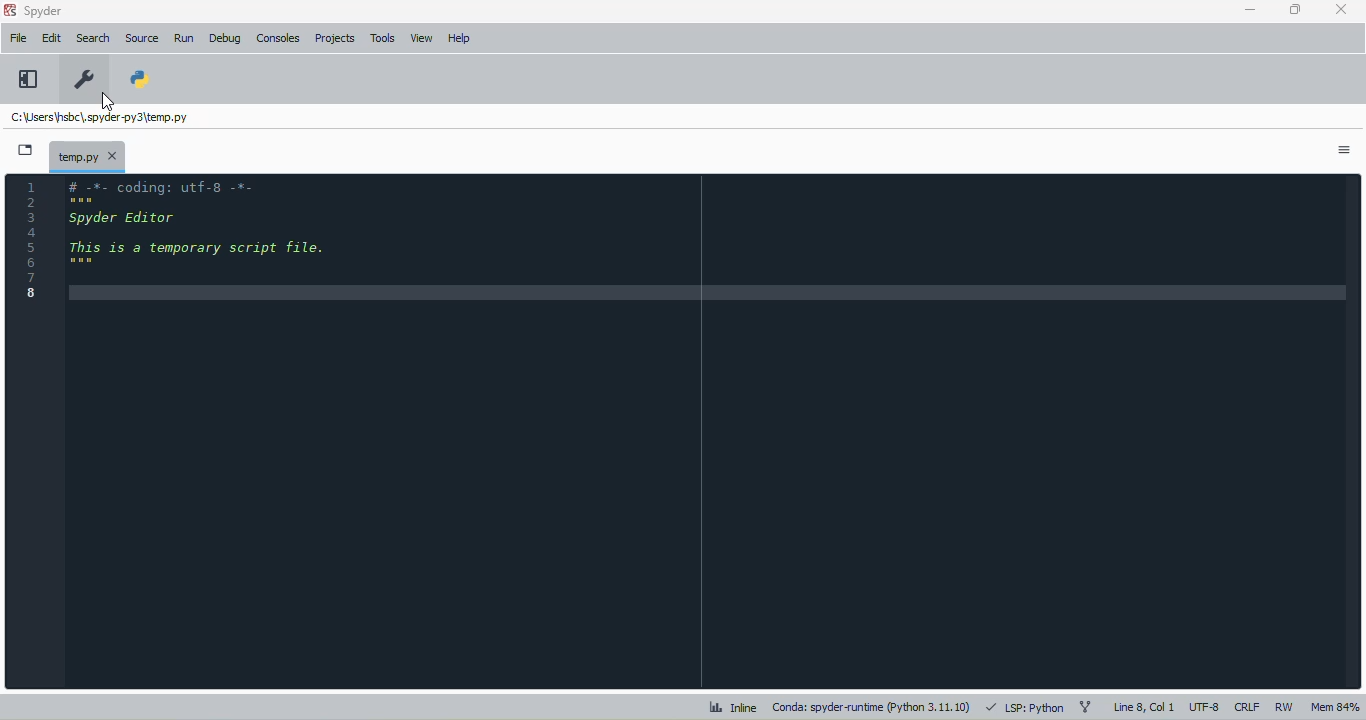  I want to click on options, so click(1345, 150).